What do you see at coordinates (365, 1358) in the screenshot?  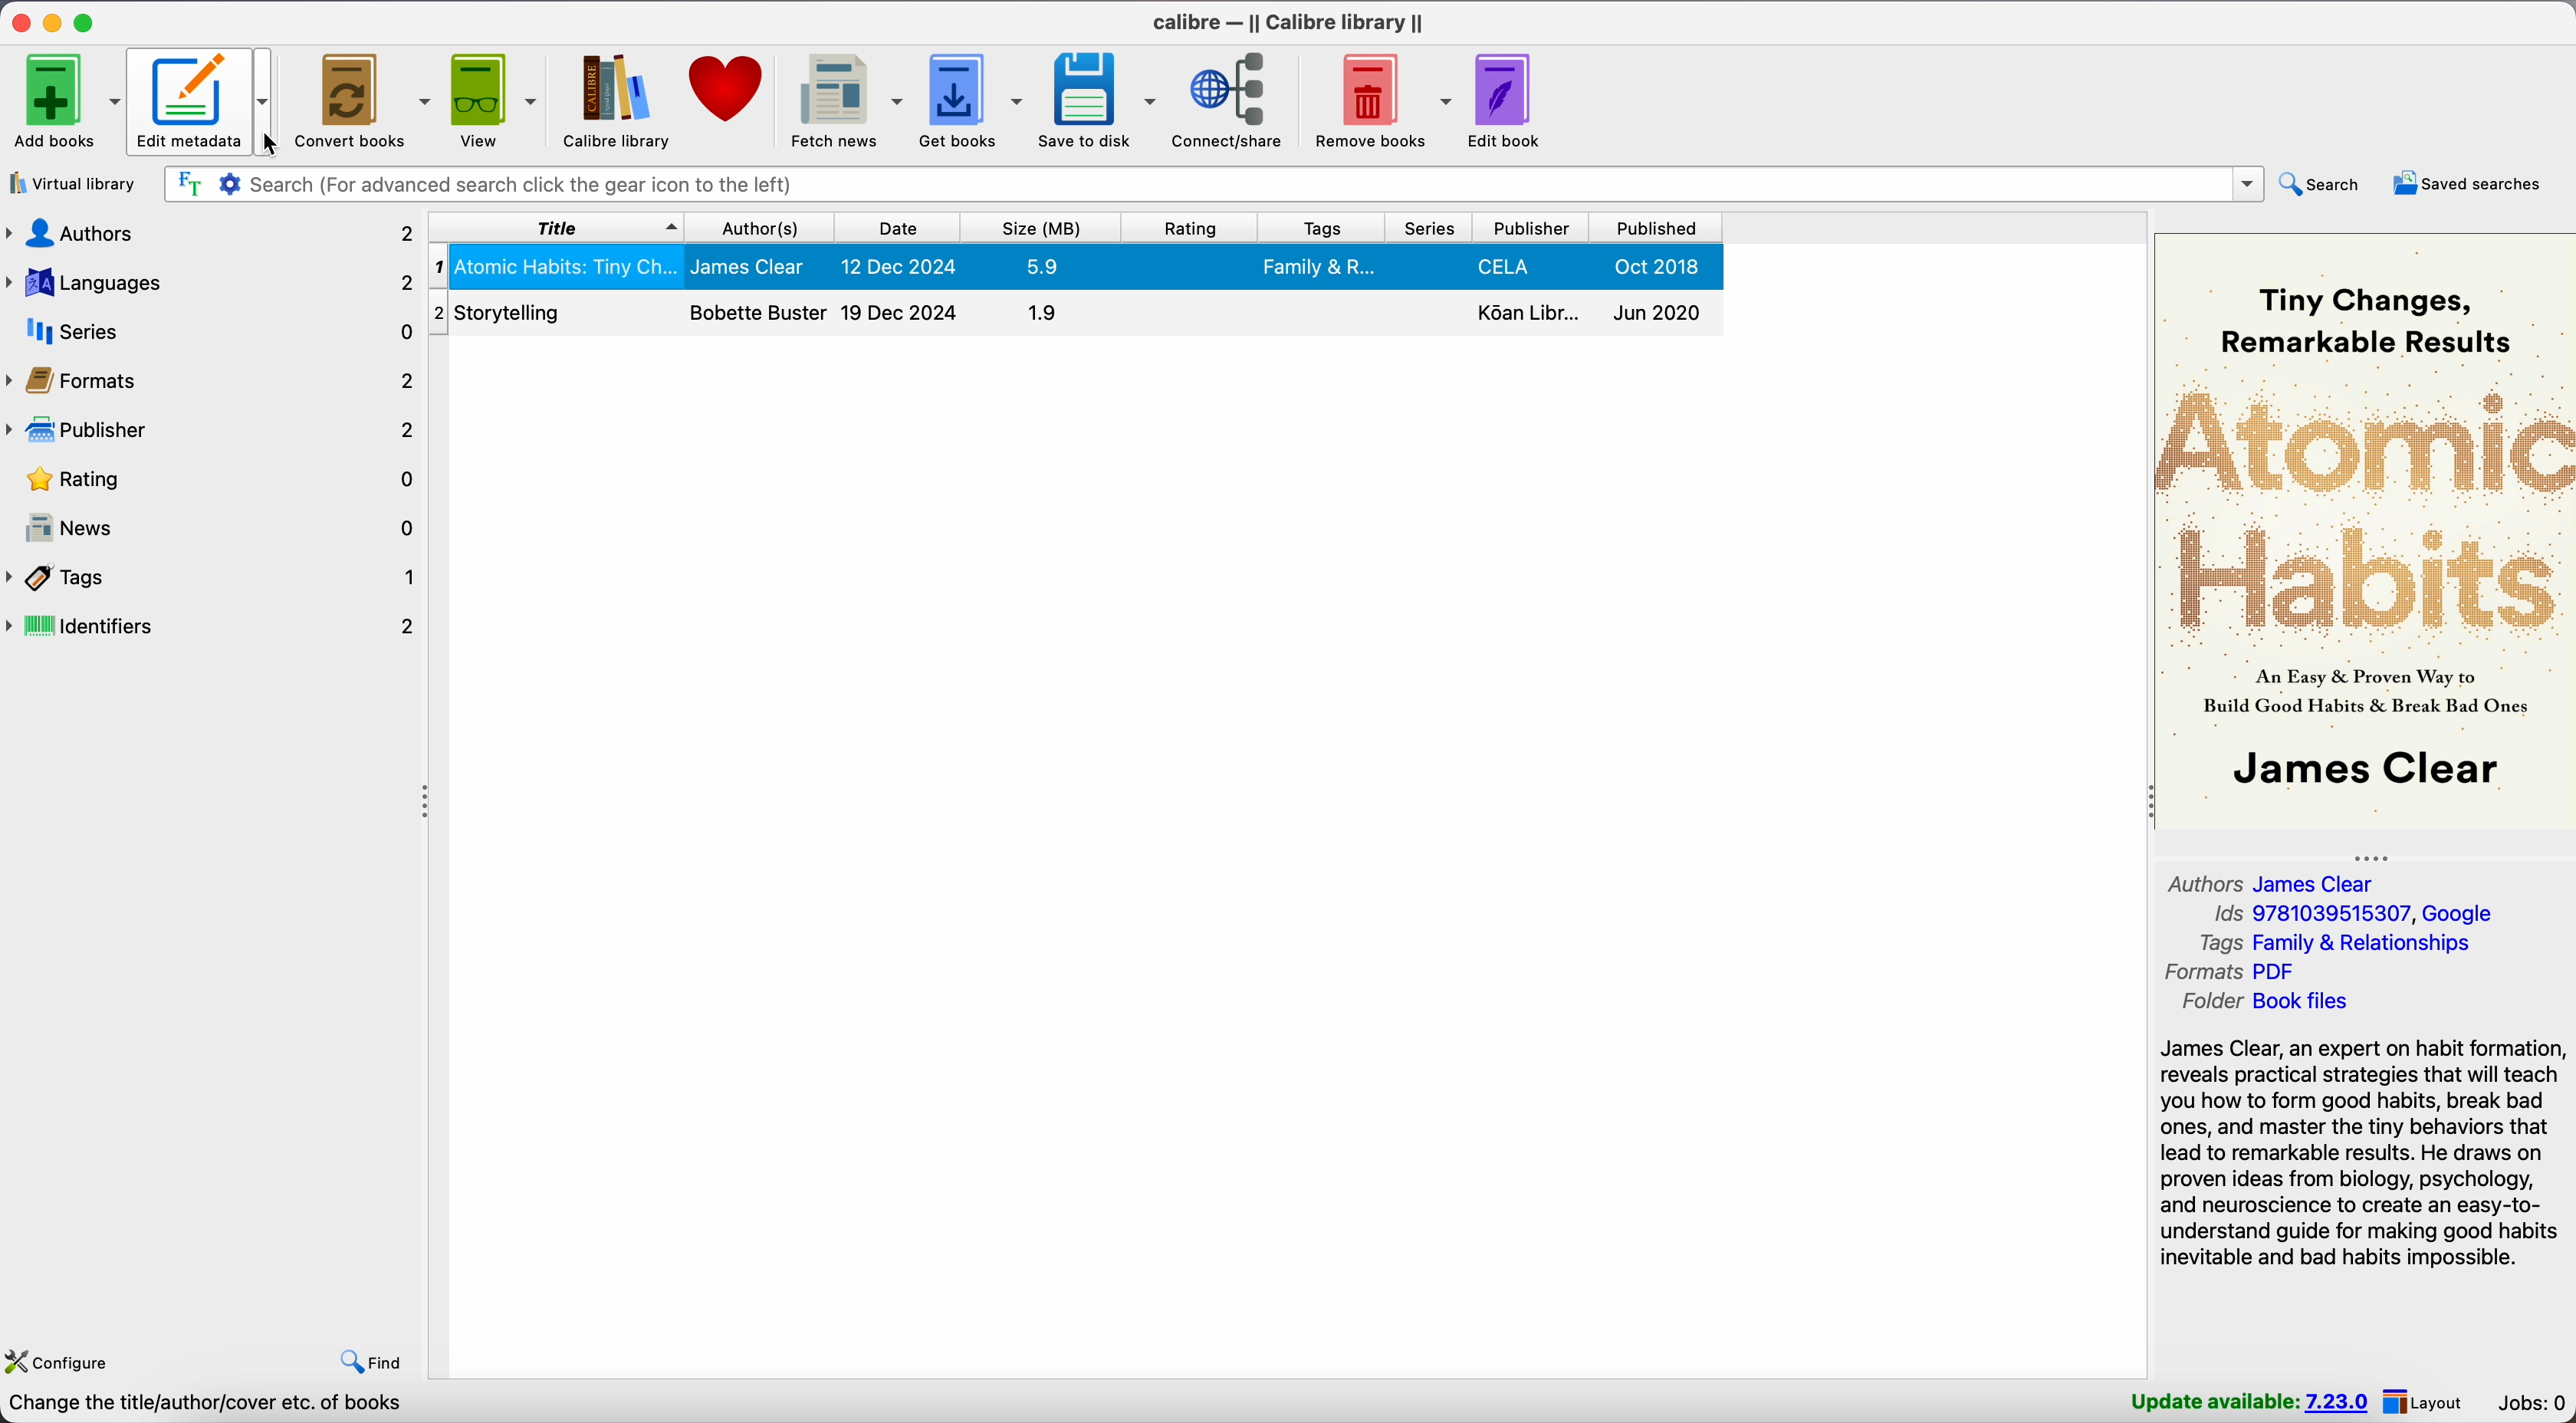 I see `find` at bounding box center [365, 1358].